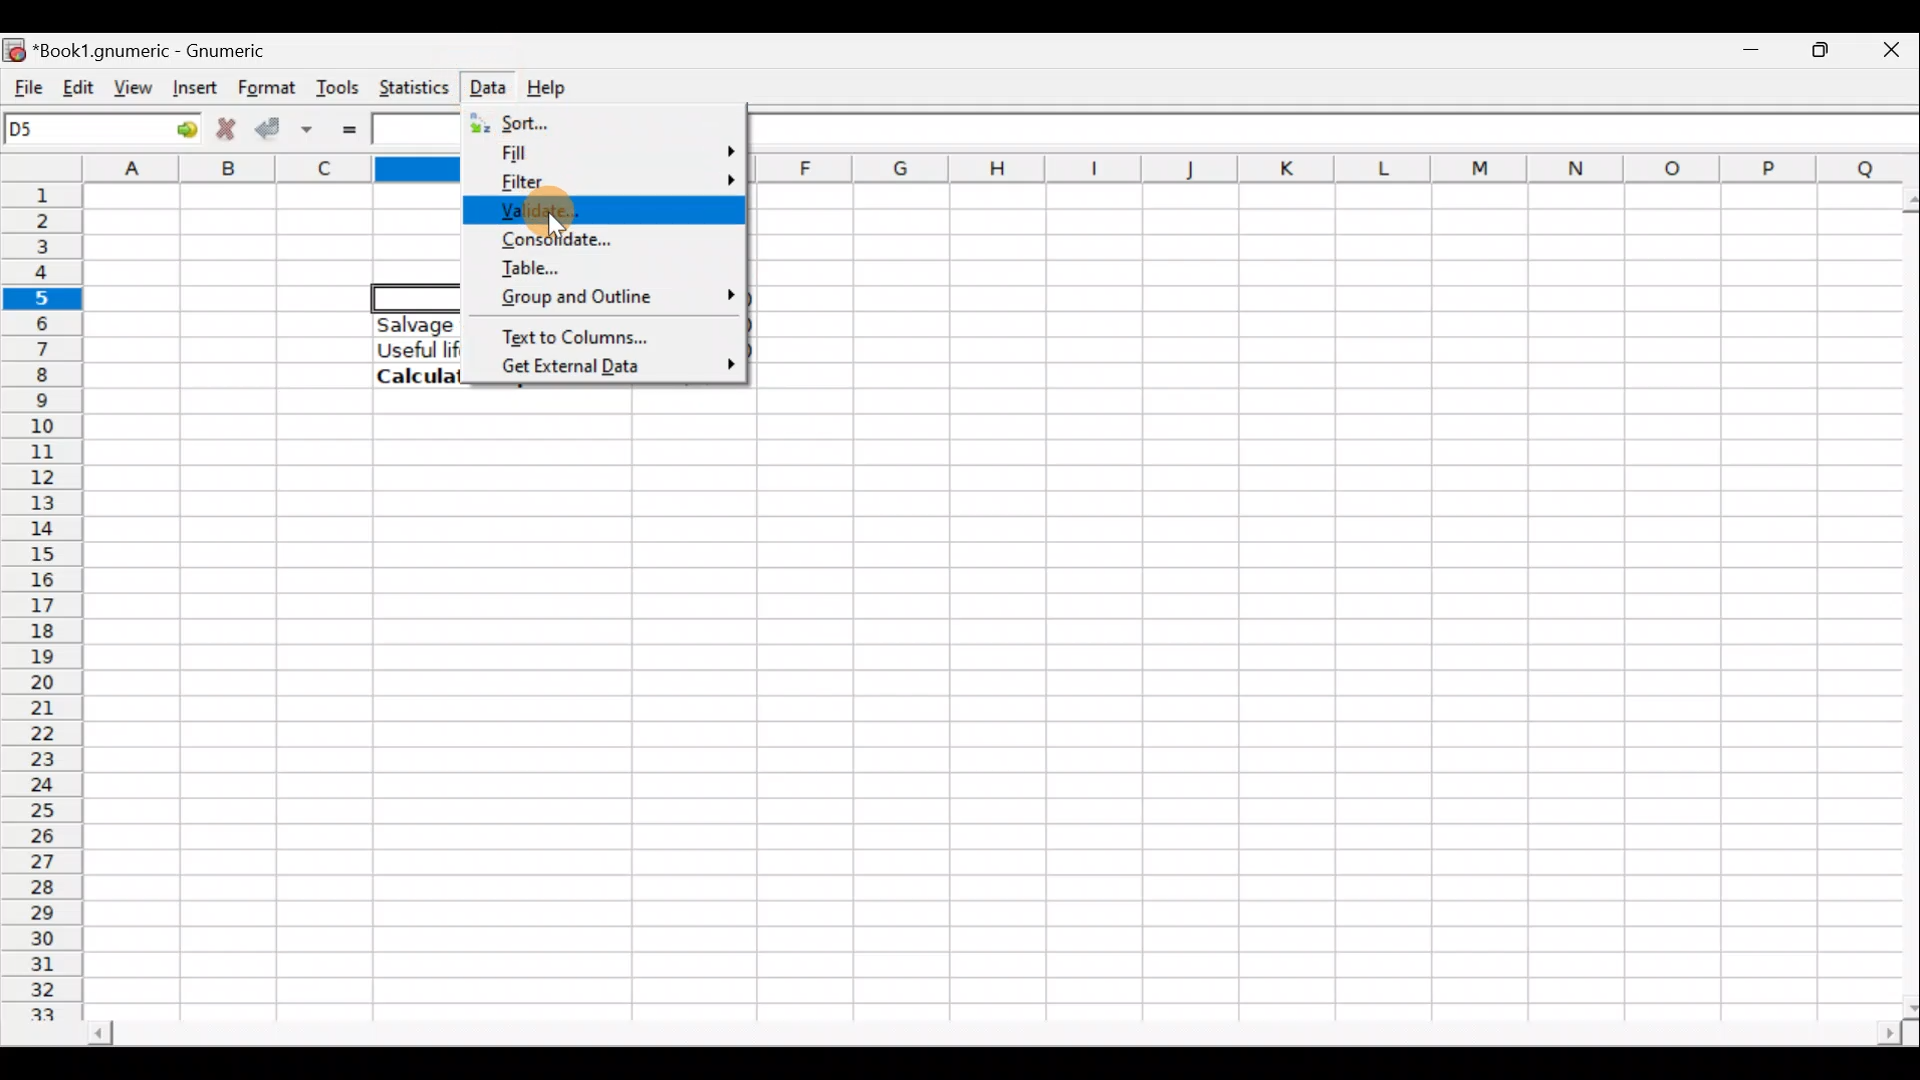  I want to click on Scroll bar, so click(991, 1036).